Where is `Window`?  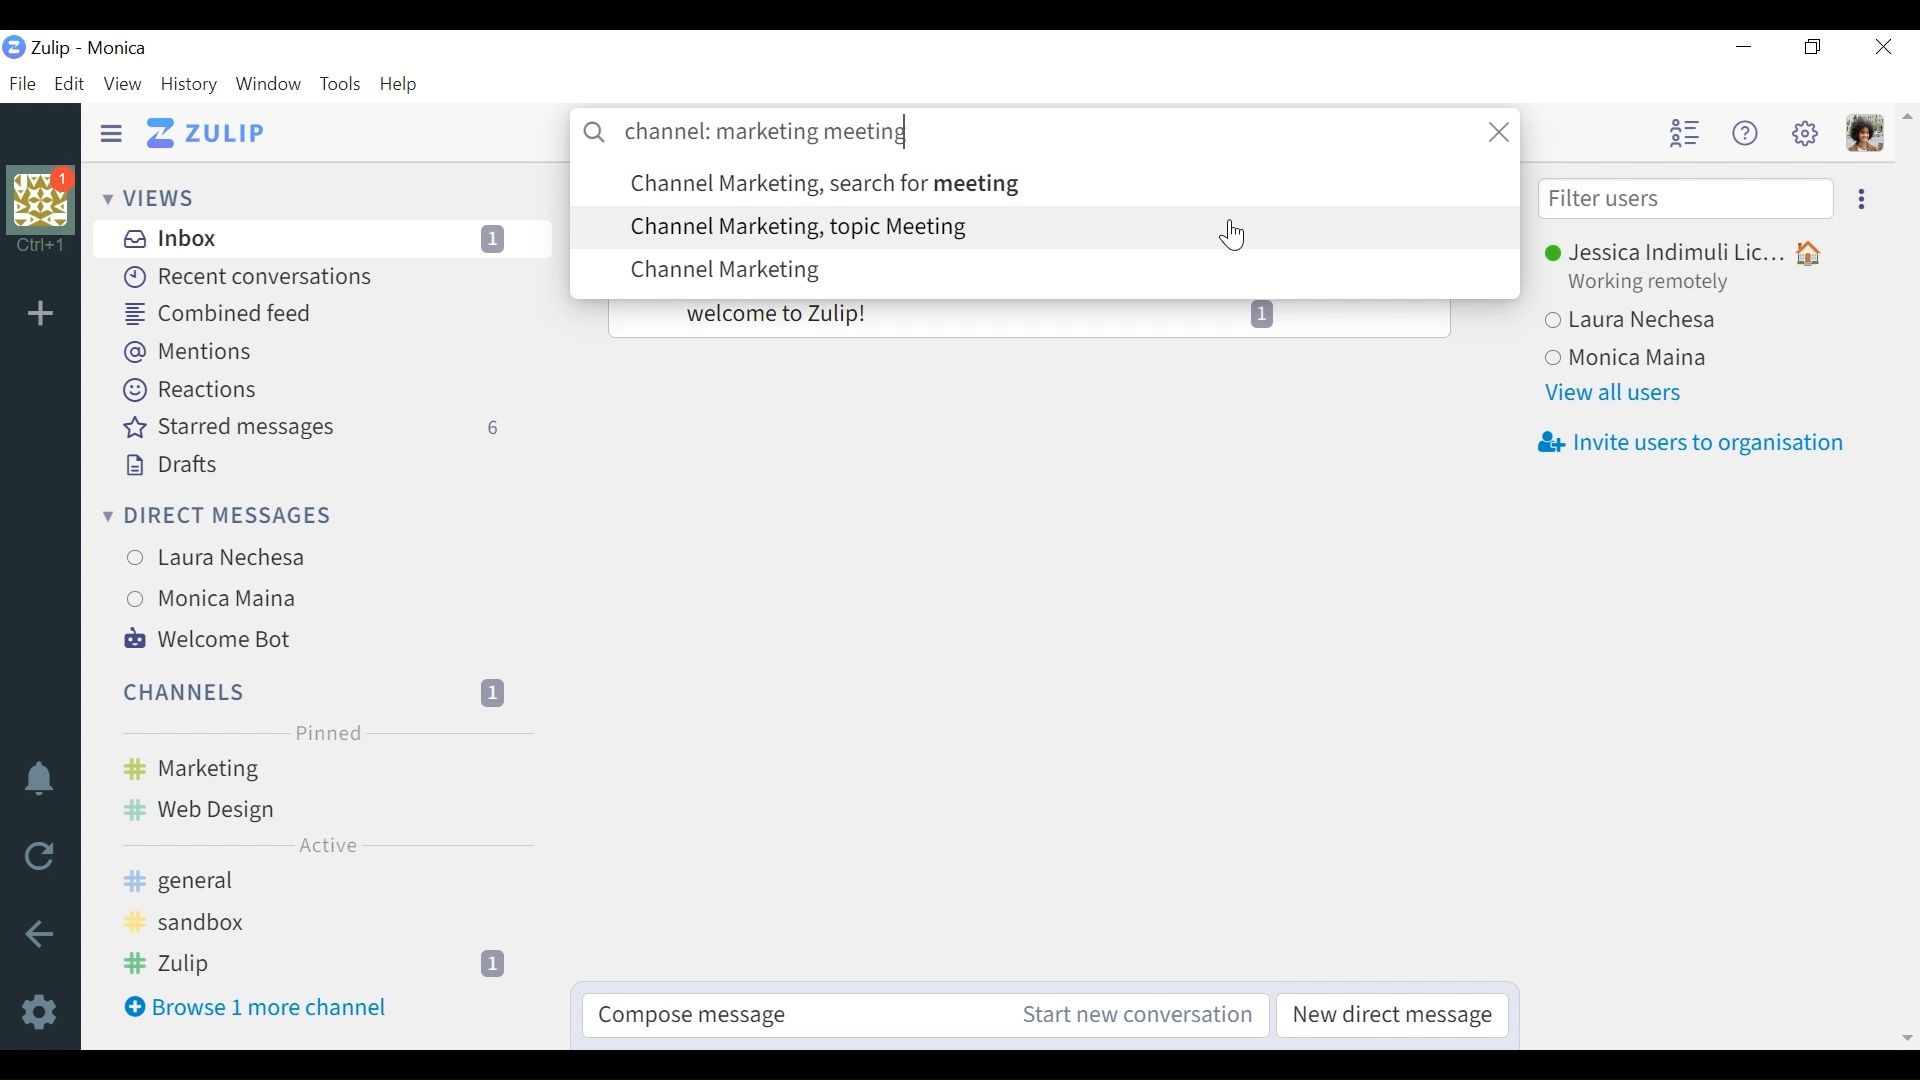 Window is located at coordinates (269, 85).